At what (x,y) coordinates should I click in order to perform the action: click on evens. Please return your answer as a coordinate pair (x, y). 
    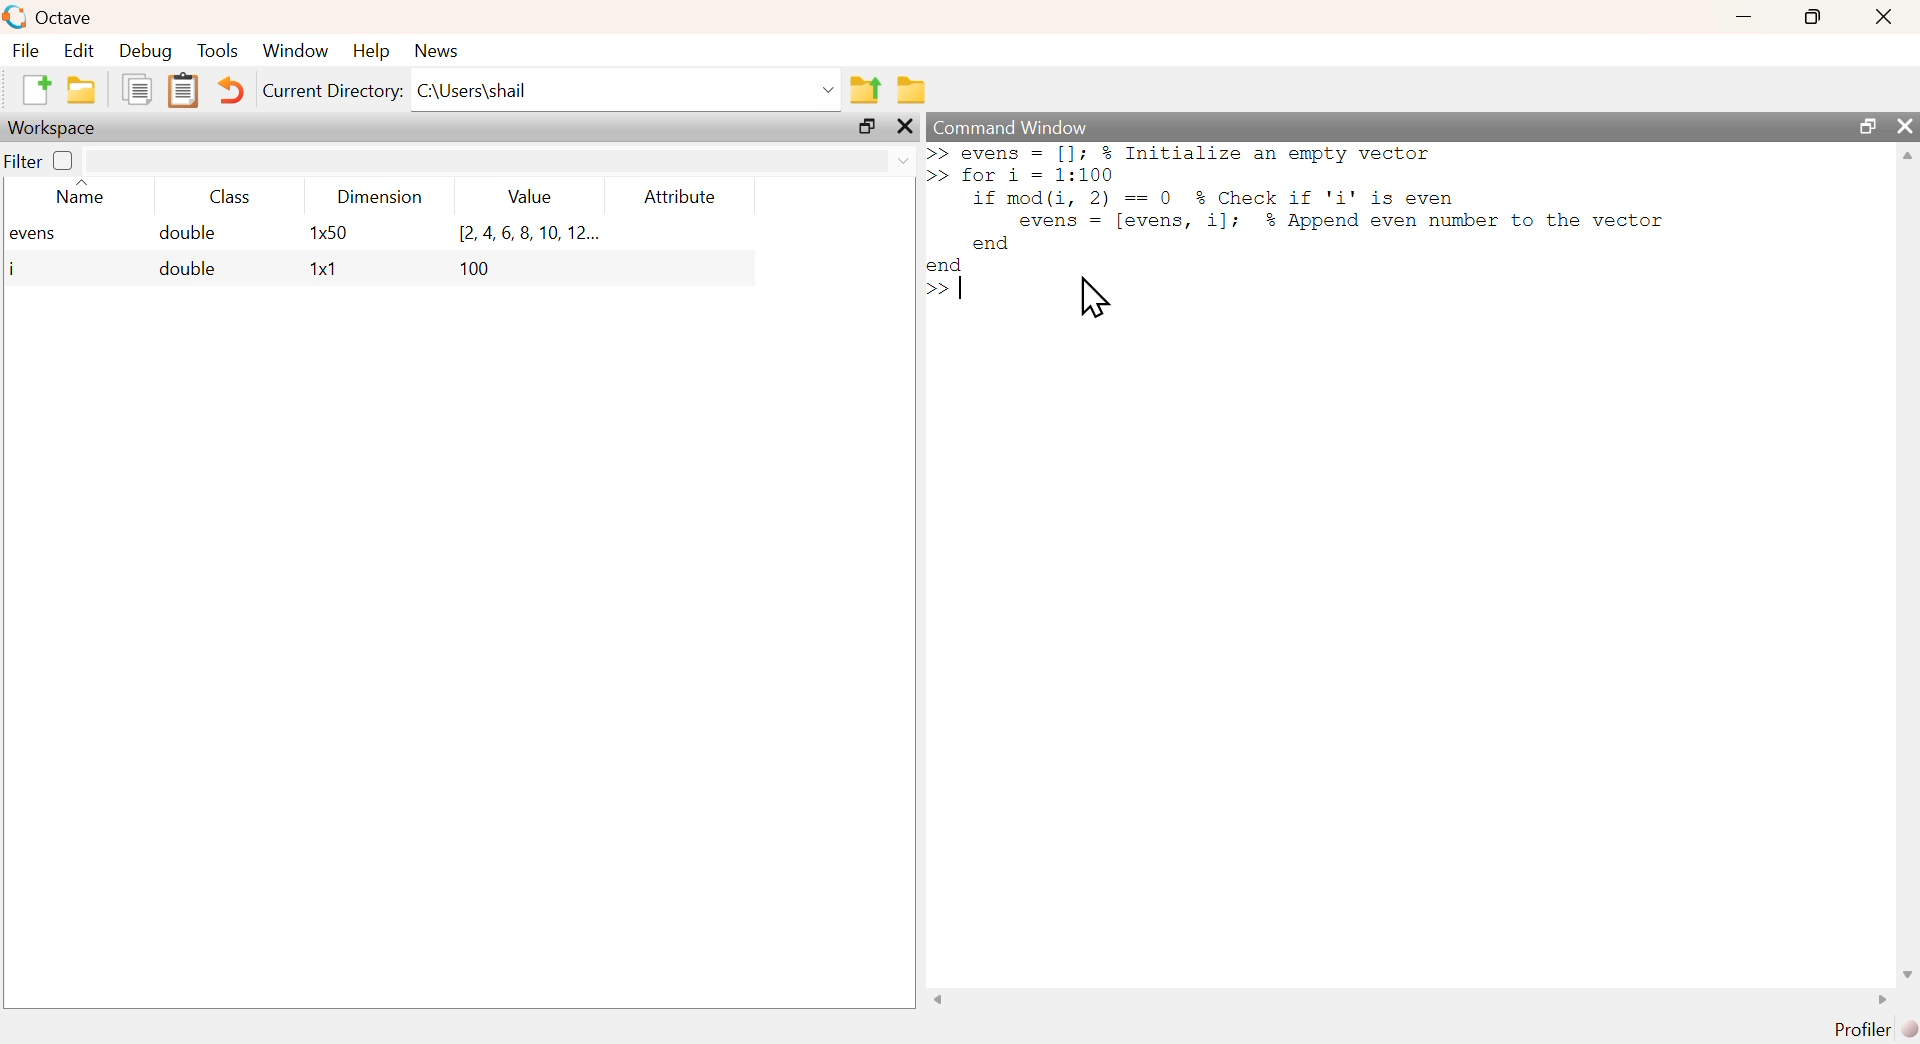
    Looking at the image, I should click on (41, 236).